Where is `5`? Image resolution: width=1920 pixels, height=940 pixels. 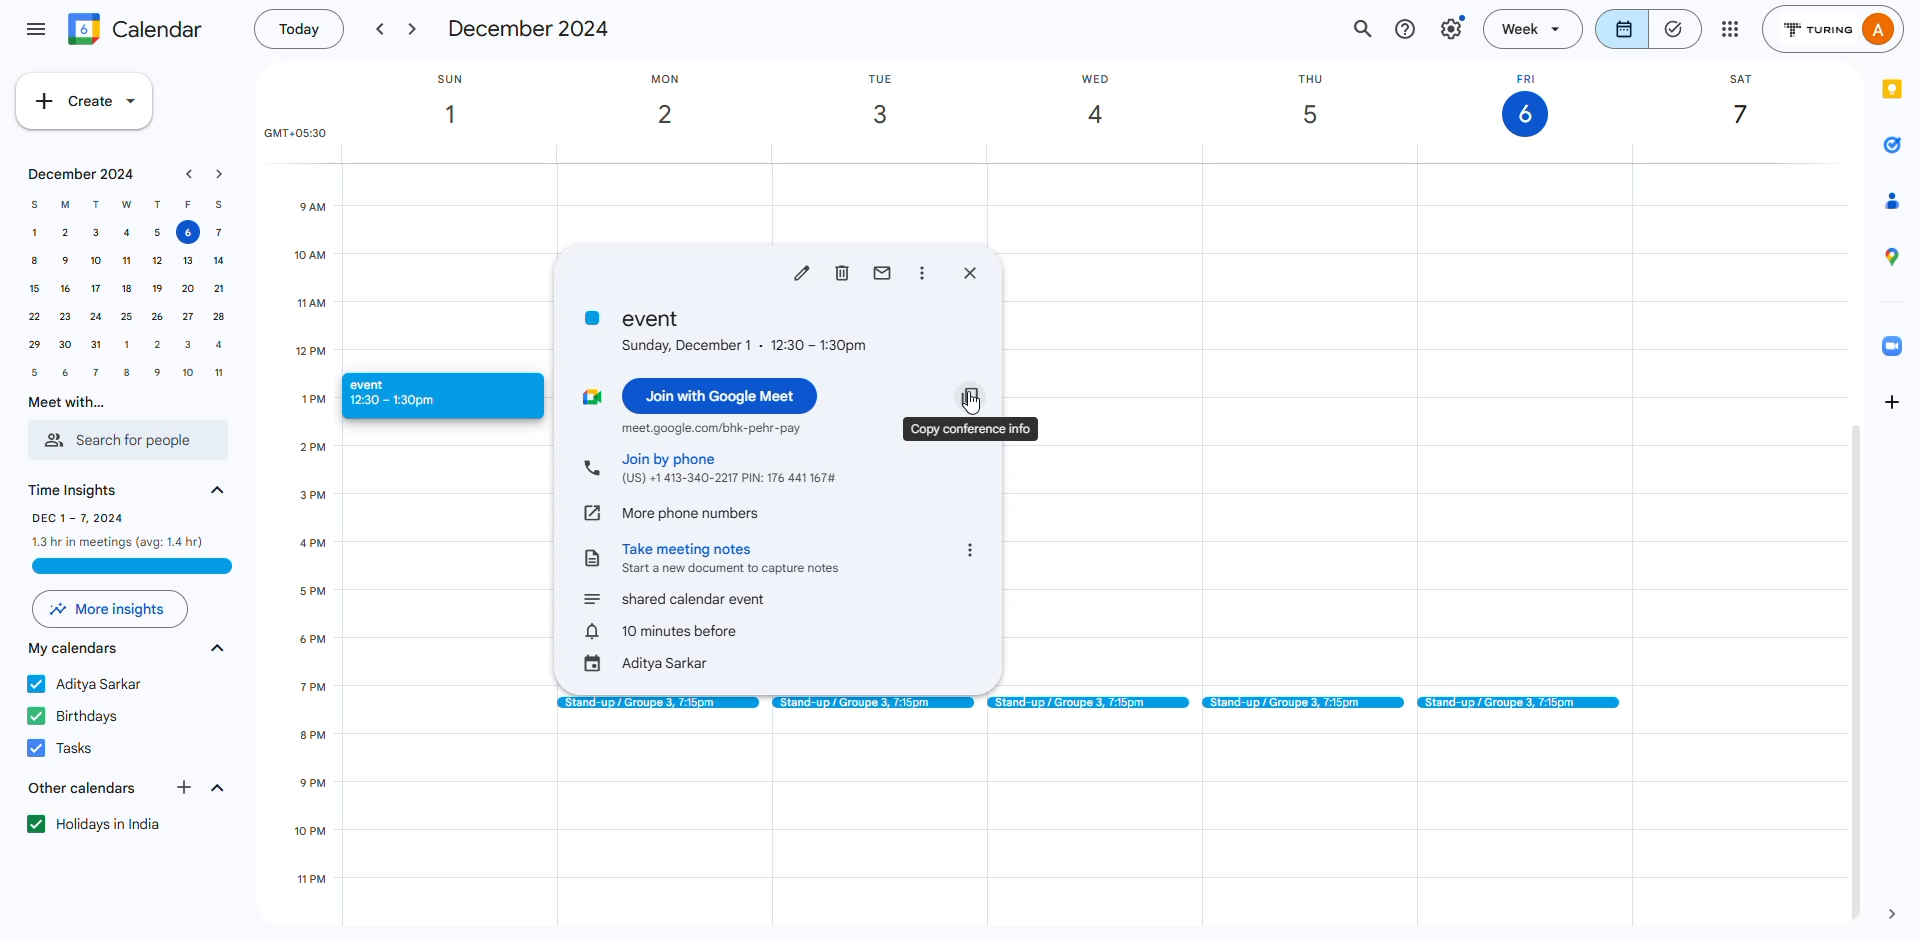 5 is located at coordinates (34, 371).